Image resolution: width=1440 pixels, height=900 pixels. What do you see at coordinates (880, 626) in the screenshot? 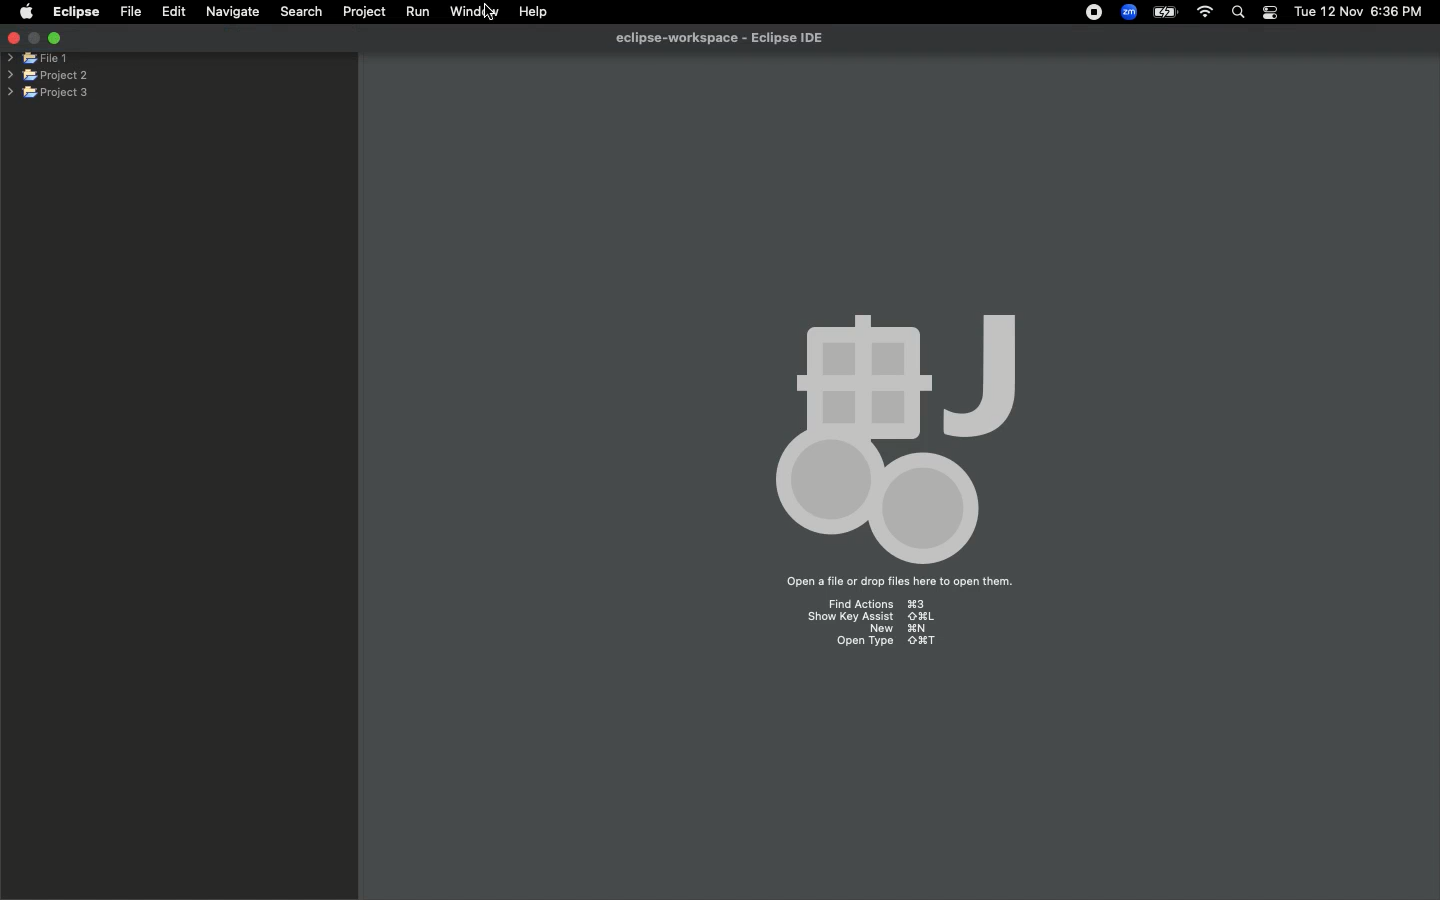
I see `Shortcuts` at bounding box center [880, 626].